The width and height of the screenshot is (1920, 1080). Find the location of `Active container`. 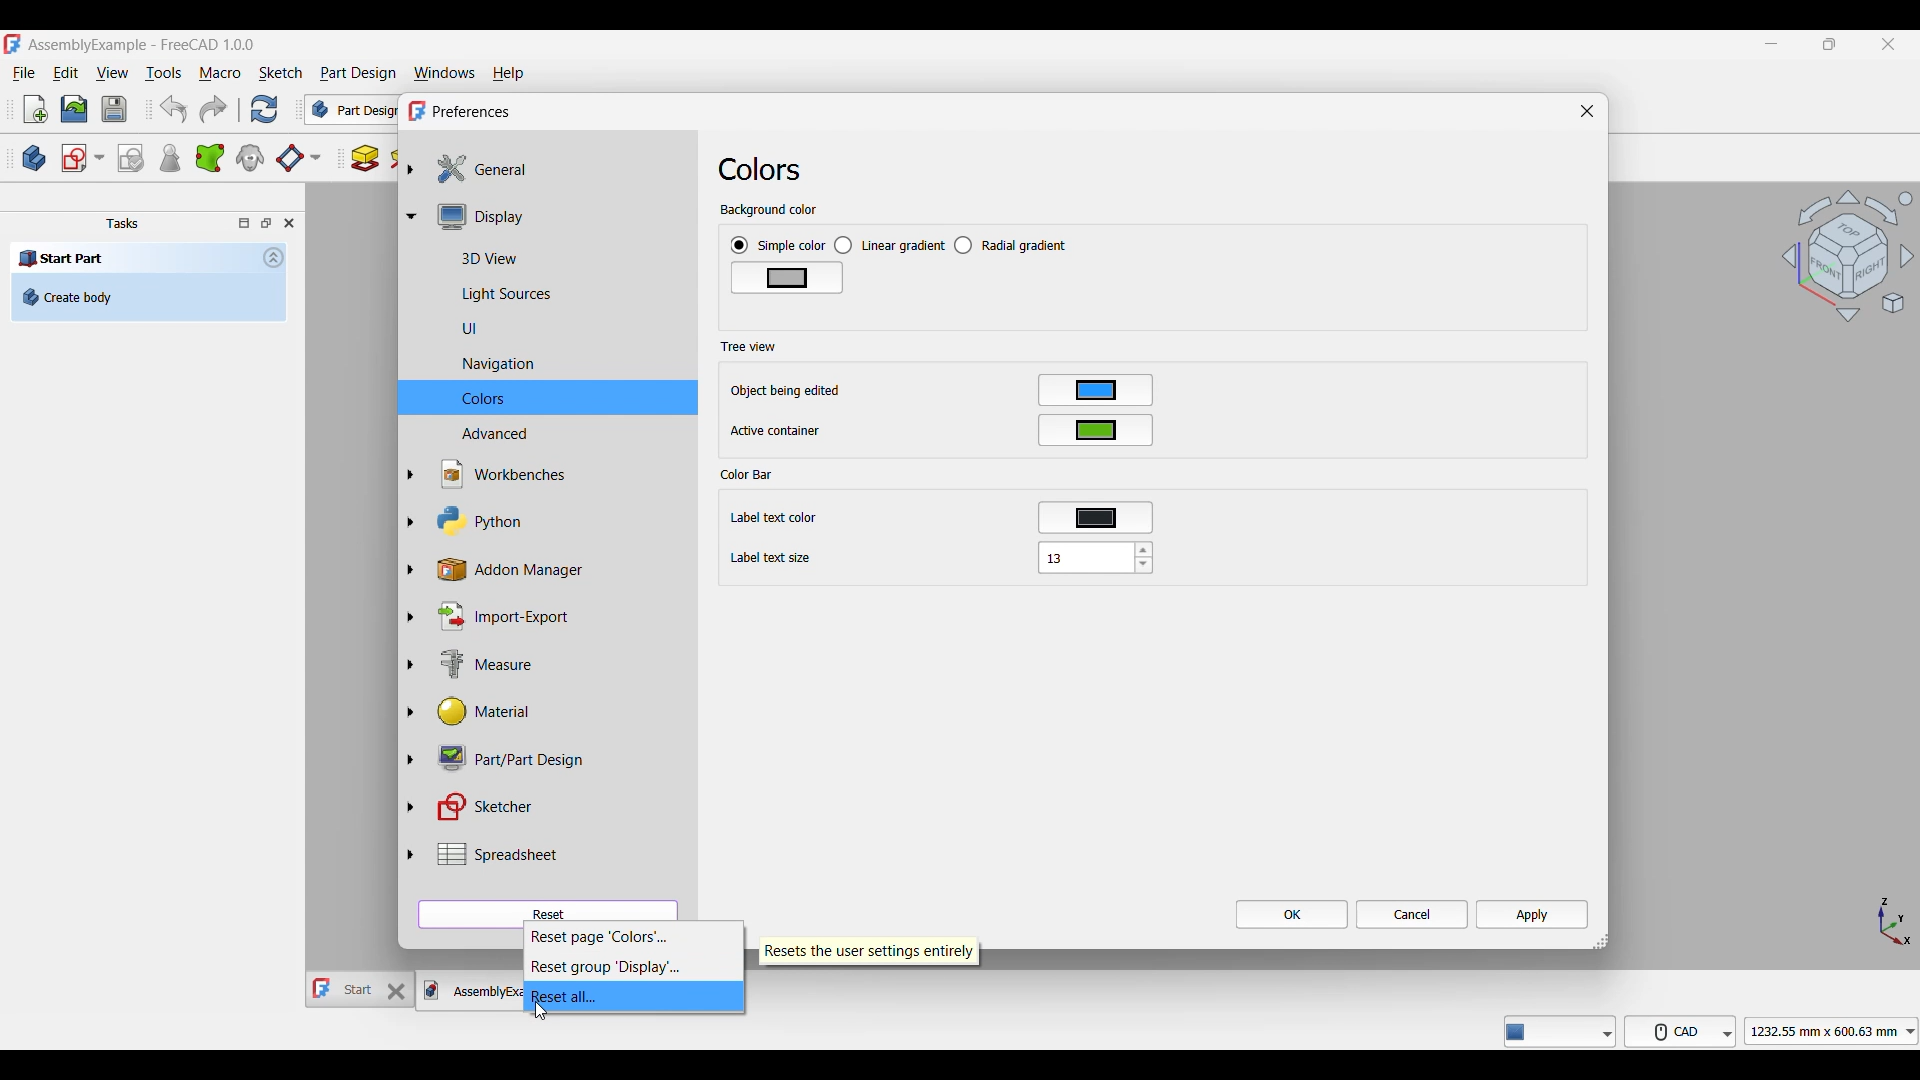

Active container is located at coordinates (777, 431).